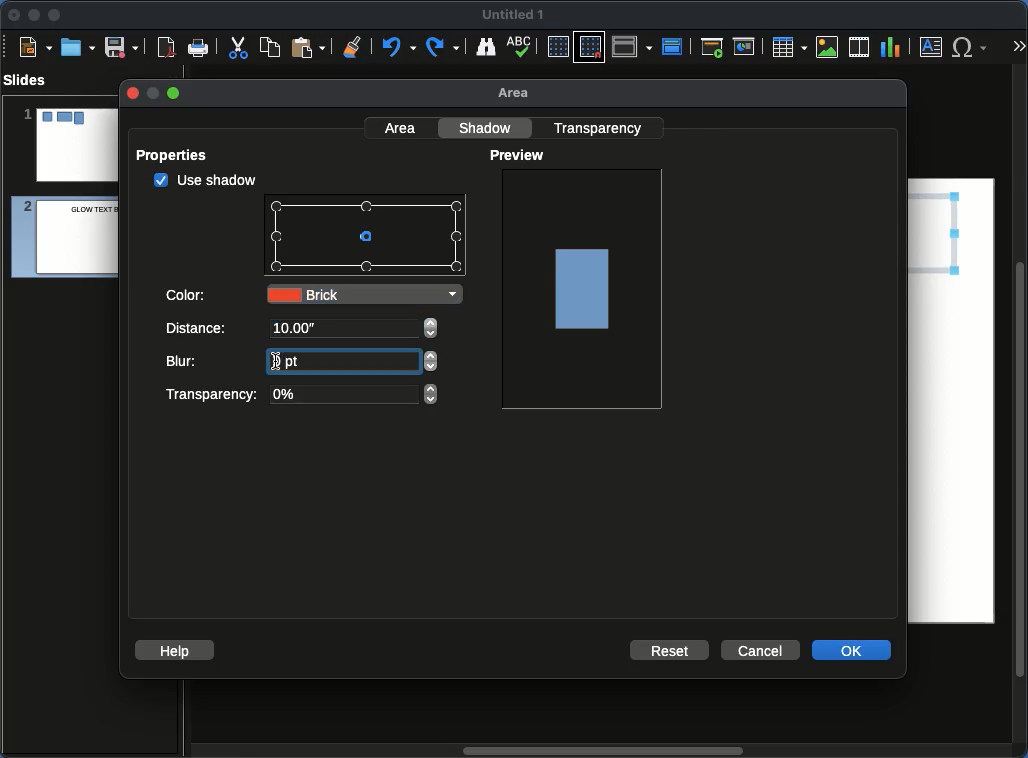 The image size is (1028, 758). What do you see at coordinates (519, 94) in the screenshot?
I see `Area` at bounding box center [519, 94].